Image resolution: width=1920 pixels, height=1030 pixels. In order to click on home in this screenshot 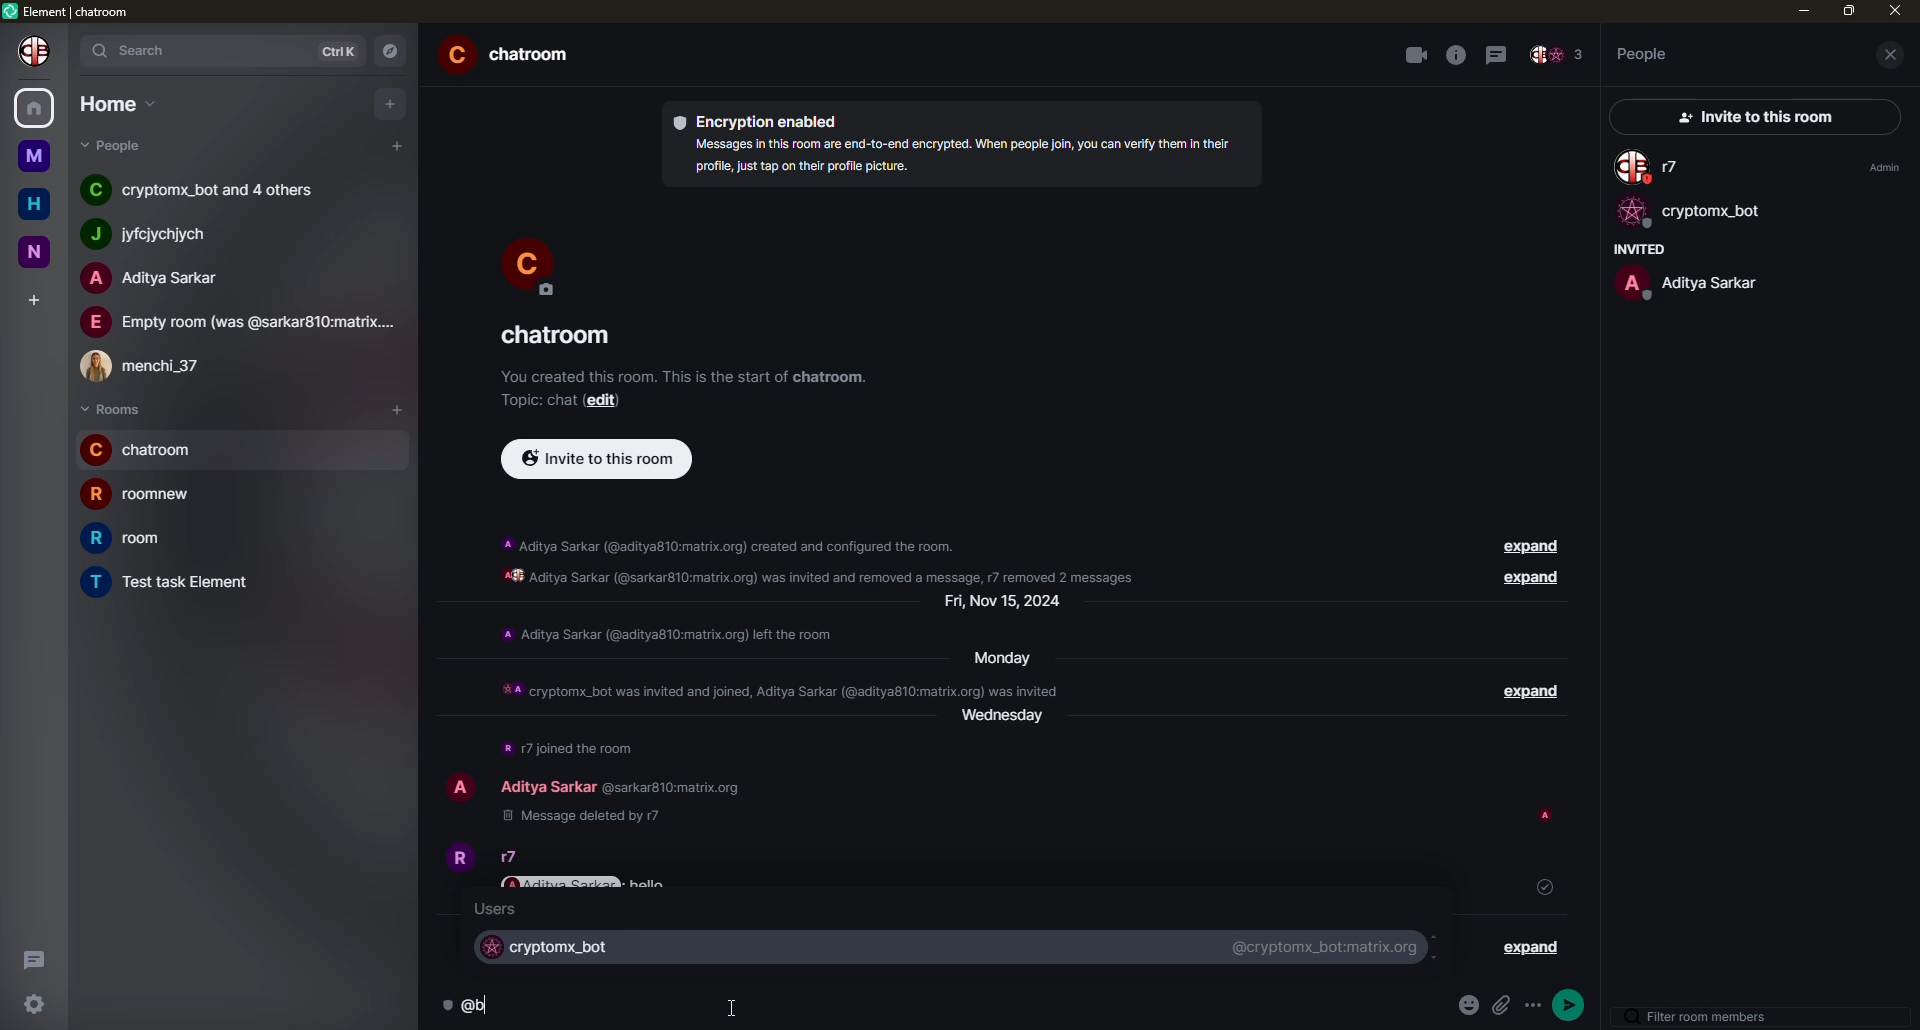, I will do `click(36, 105)`.